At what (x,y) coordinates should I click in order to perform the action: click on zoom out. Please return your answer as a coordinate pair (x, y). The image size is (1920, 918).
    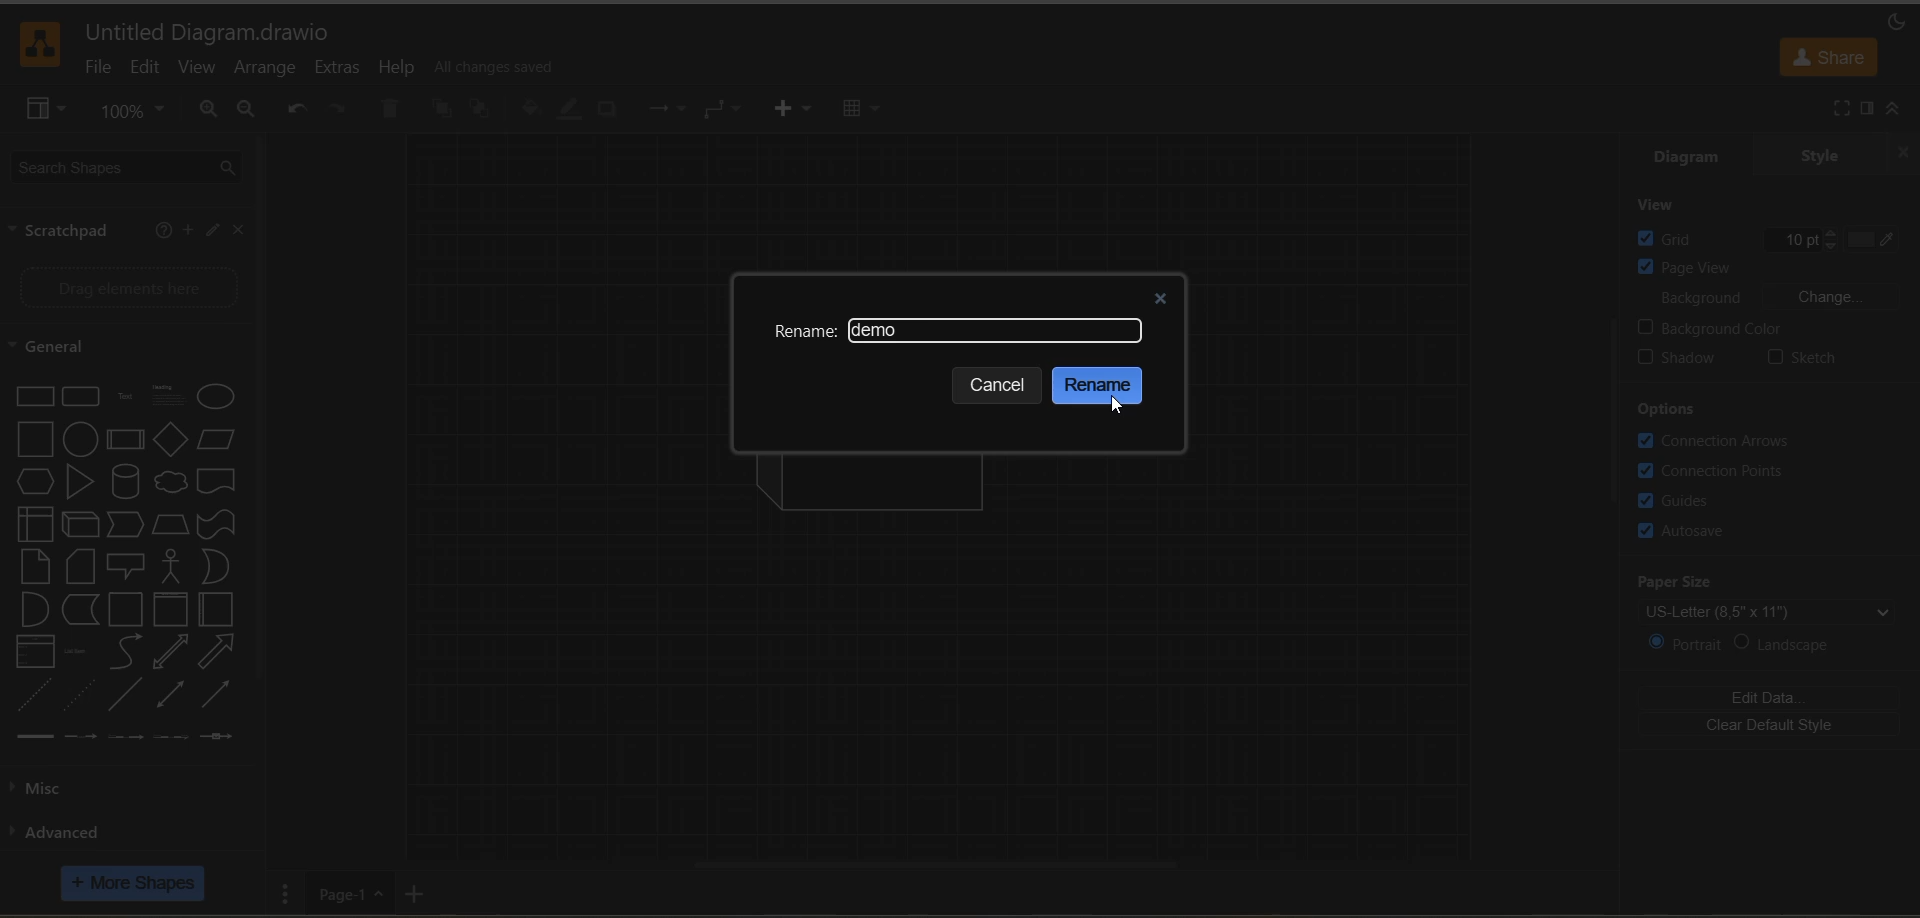
    Looking at the image, I should click on (249, 112).